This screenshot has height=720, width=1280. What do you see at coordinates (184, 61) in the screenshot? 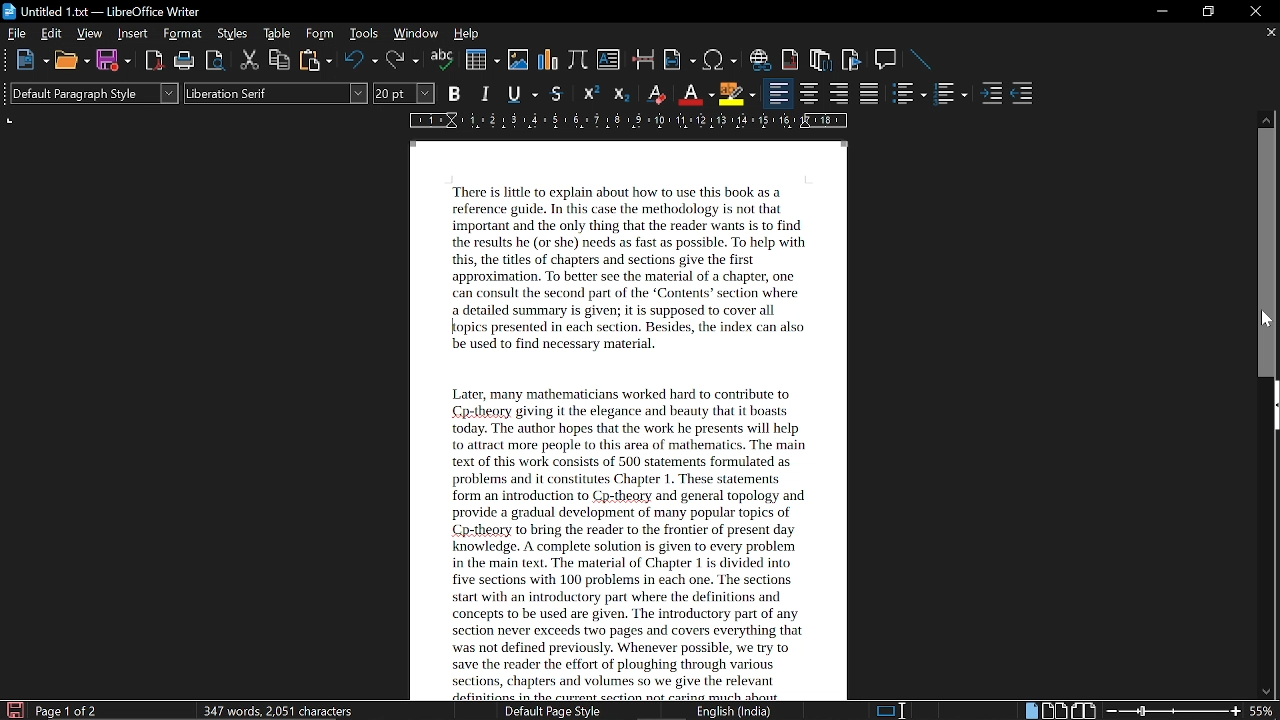
I see `print` at bounding box center [184, 61].